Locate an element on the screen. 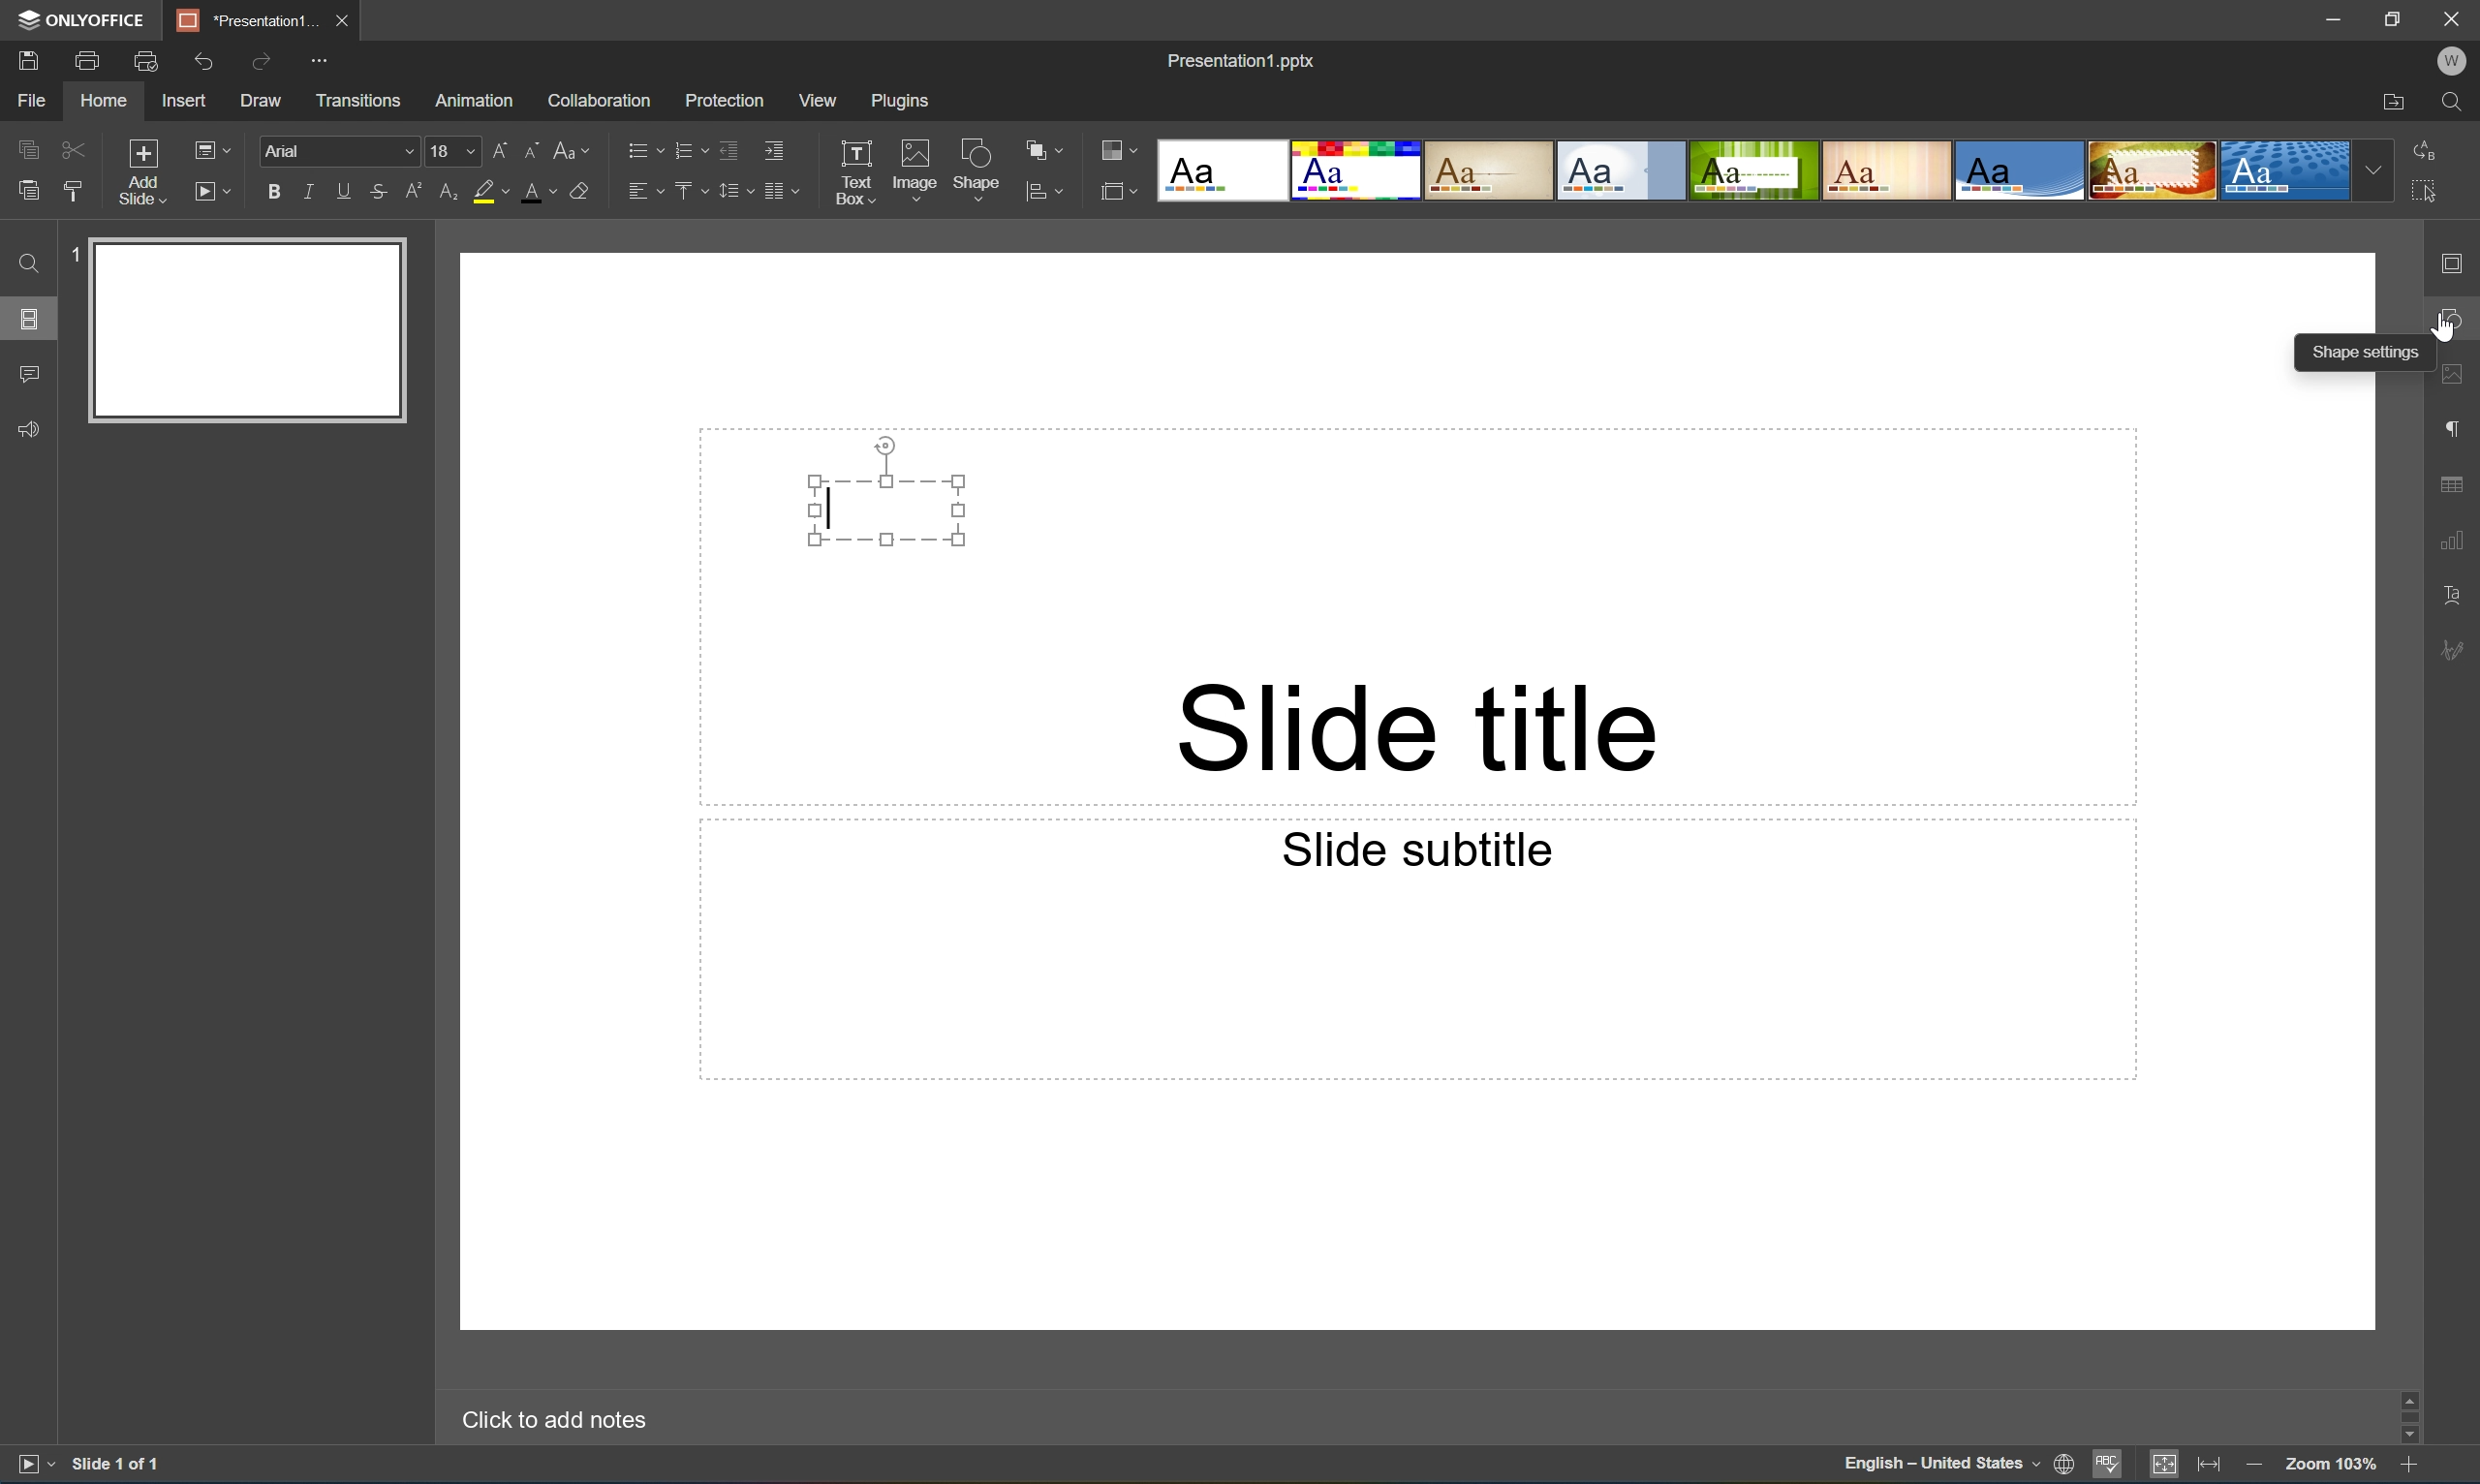  Transitions is located at coordinates (357, 99).